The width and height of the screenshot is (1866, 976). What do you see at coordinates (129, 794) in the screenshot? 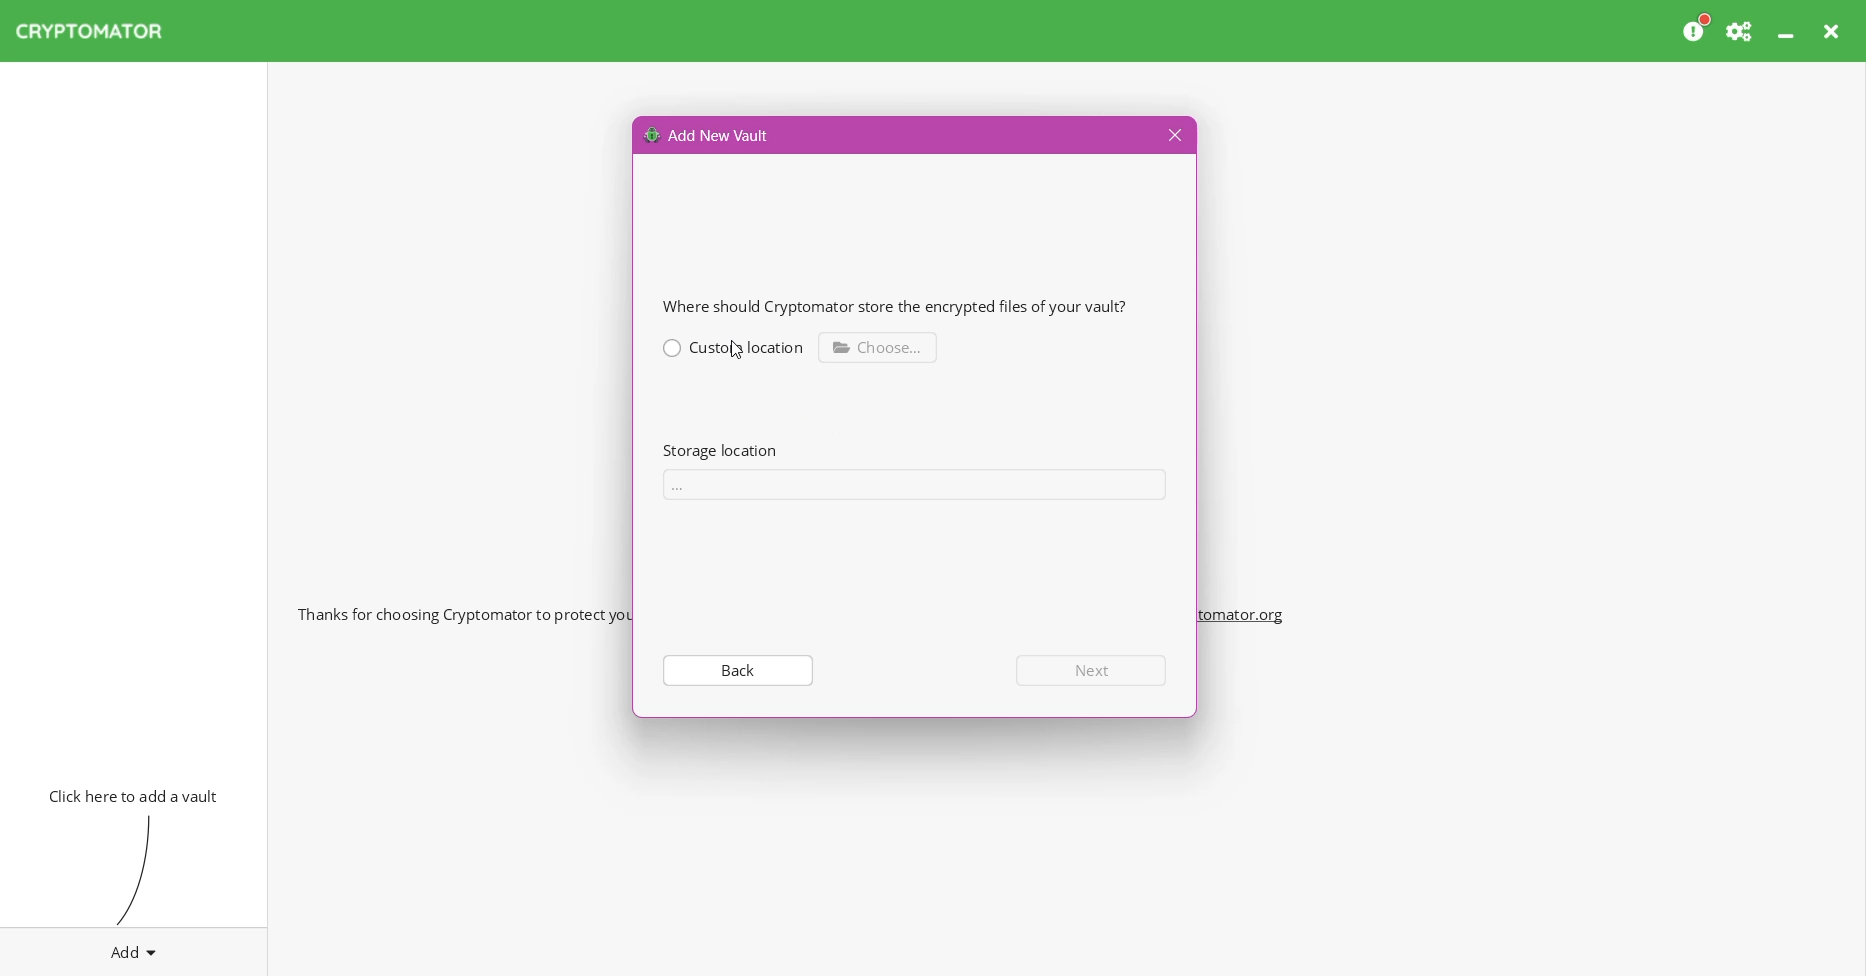
I see `Click here to add vault` at bounding box center [129, 794].